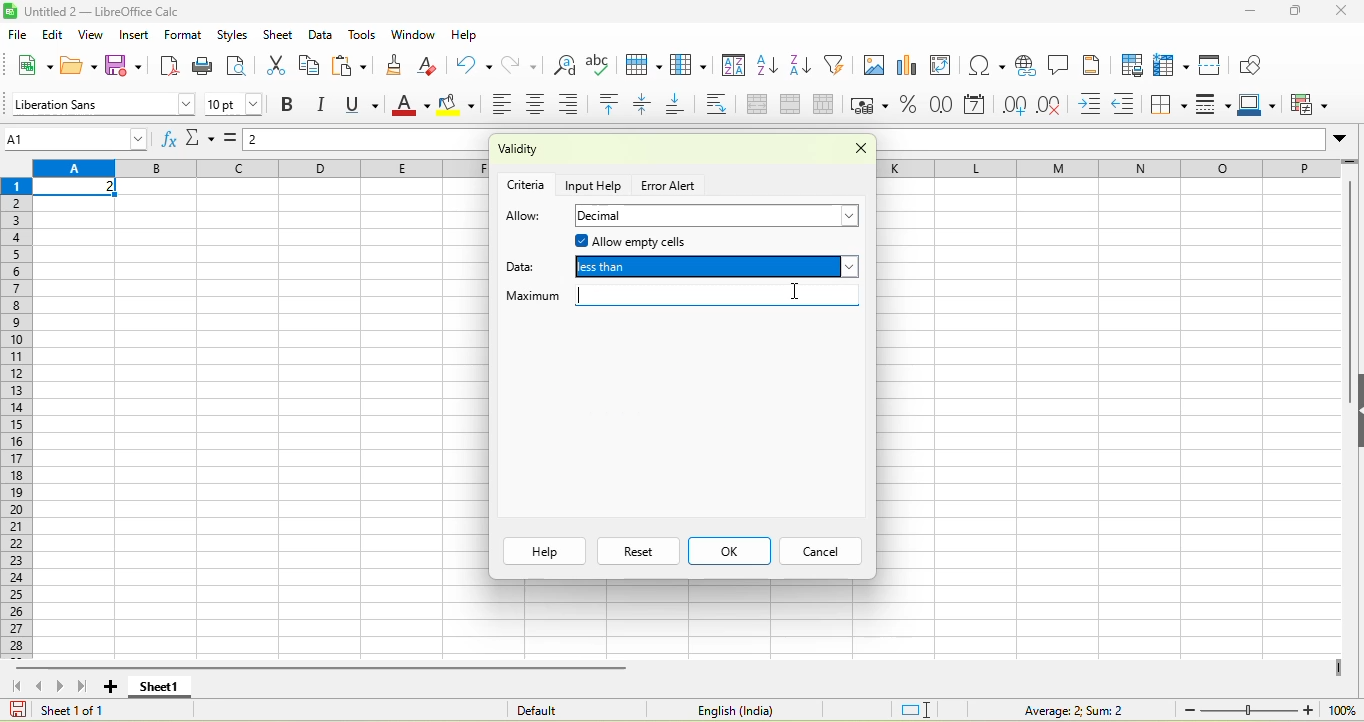 The image size is (1364, 722). I want to click on clone formatting, so click(400, 64).